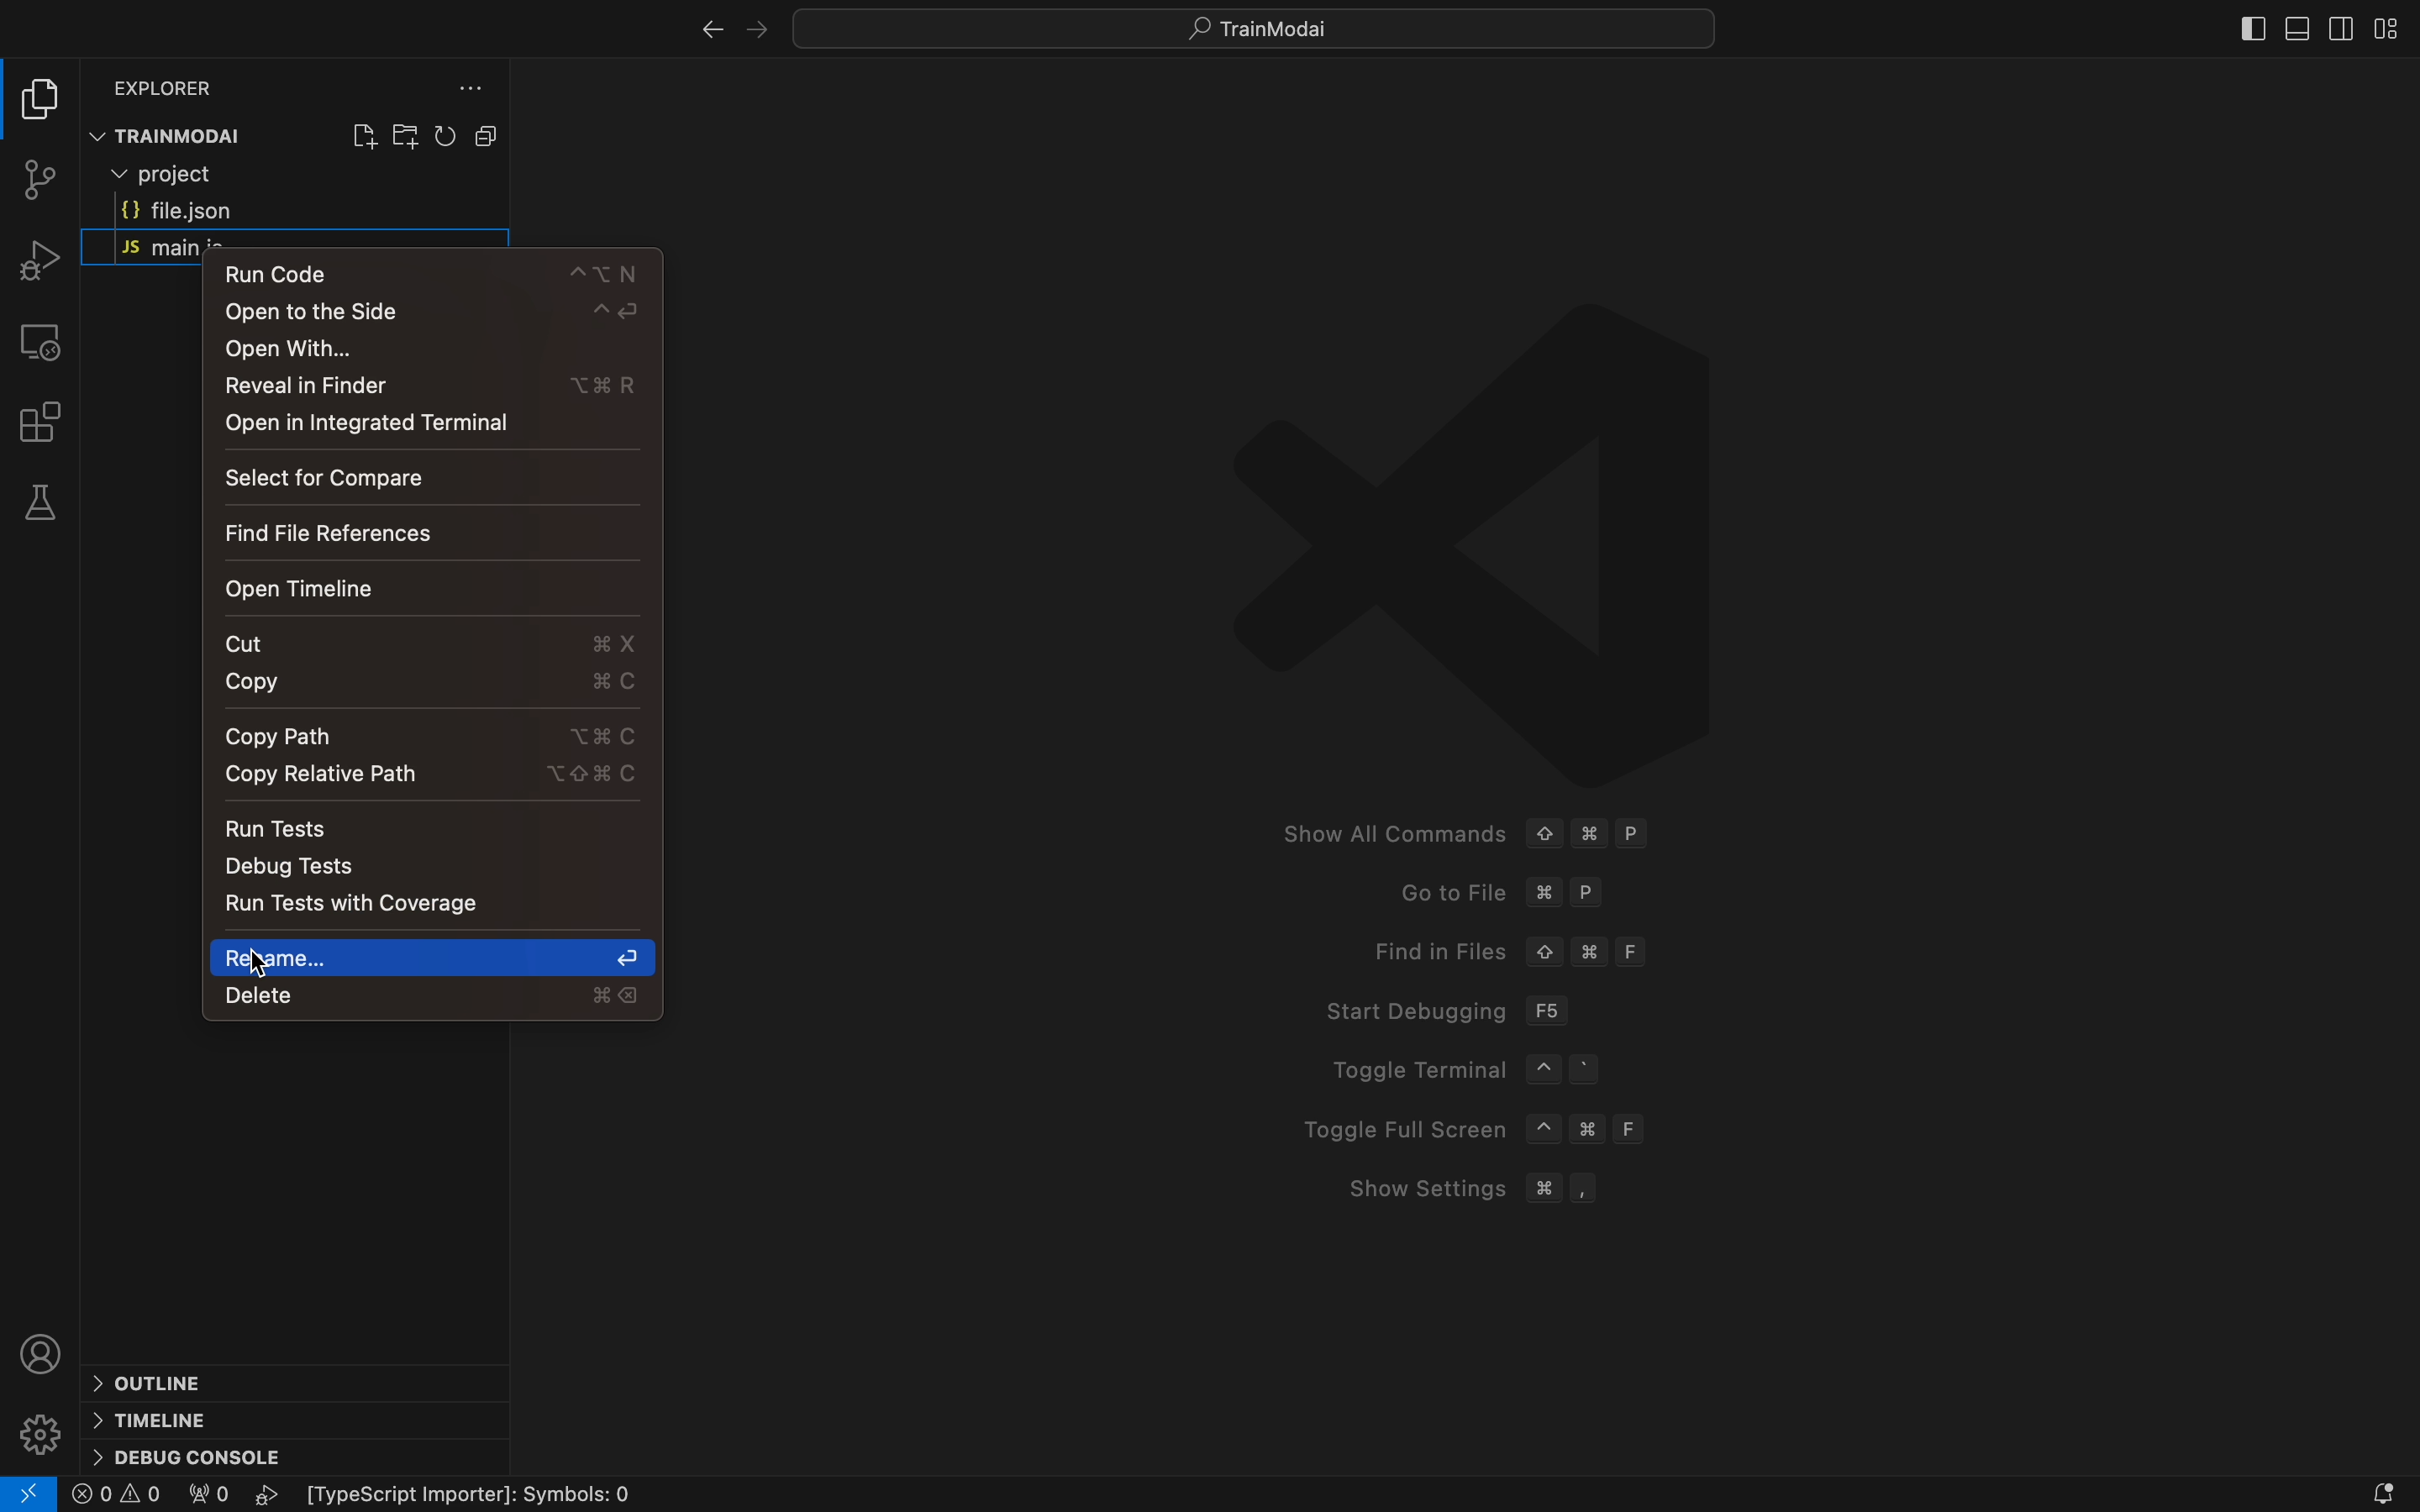 This screenshot has width=2420, height=1512. What do you see at coordinates (2295, 31) in the screenshot?
I see `sidebar bottom` at bounding box center [2295, 31].